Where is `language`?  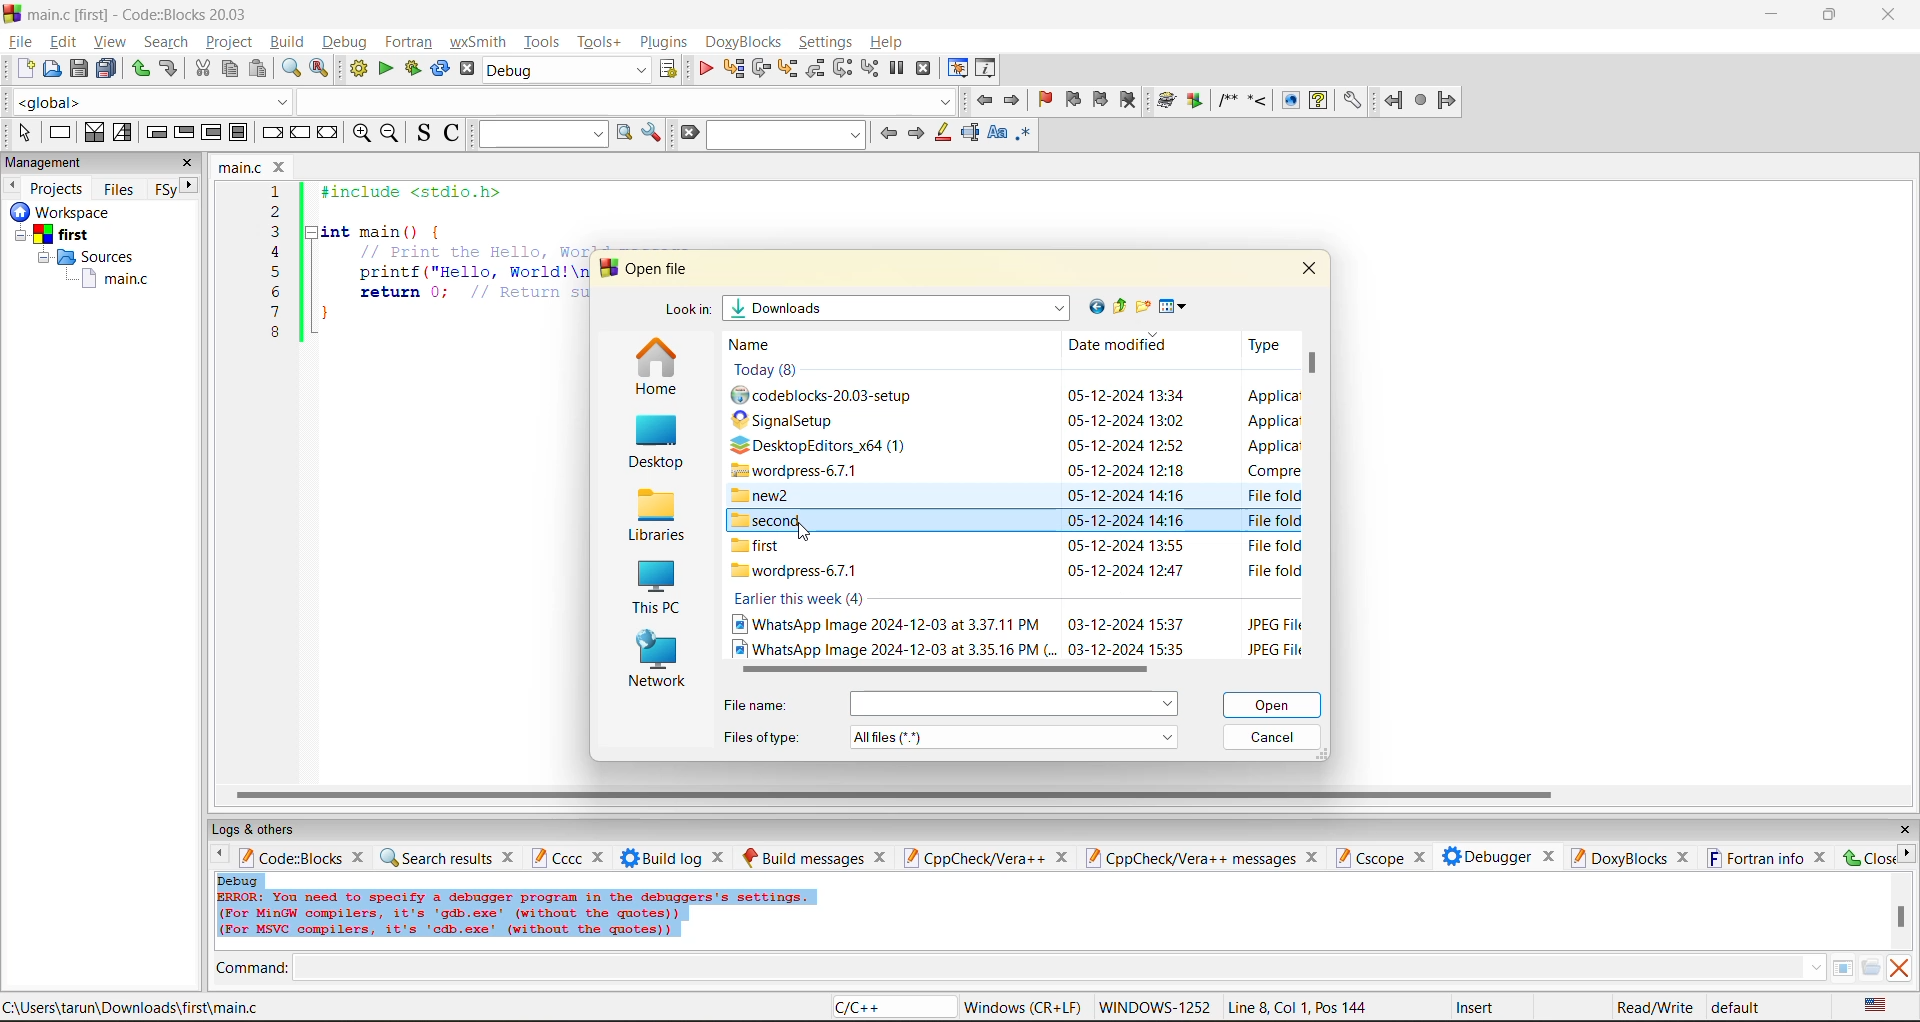 language is located at coordinates (891, 1008).